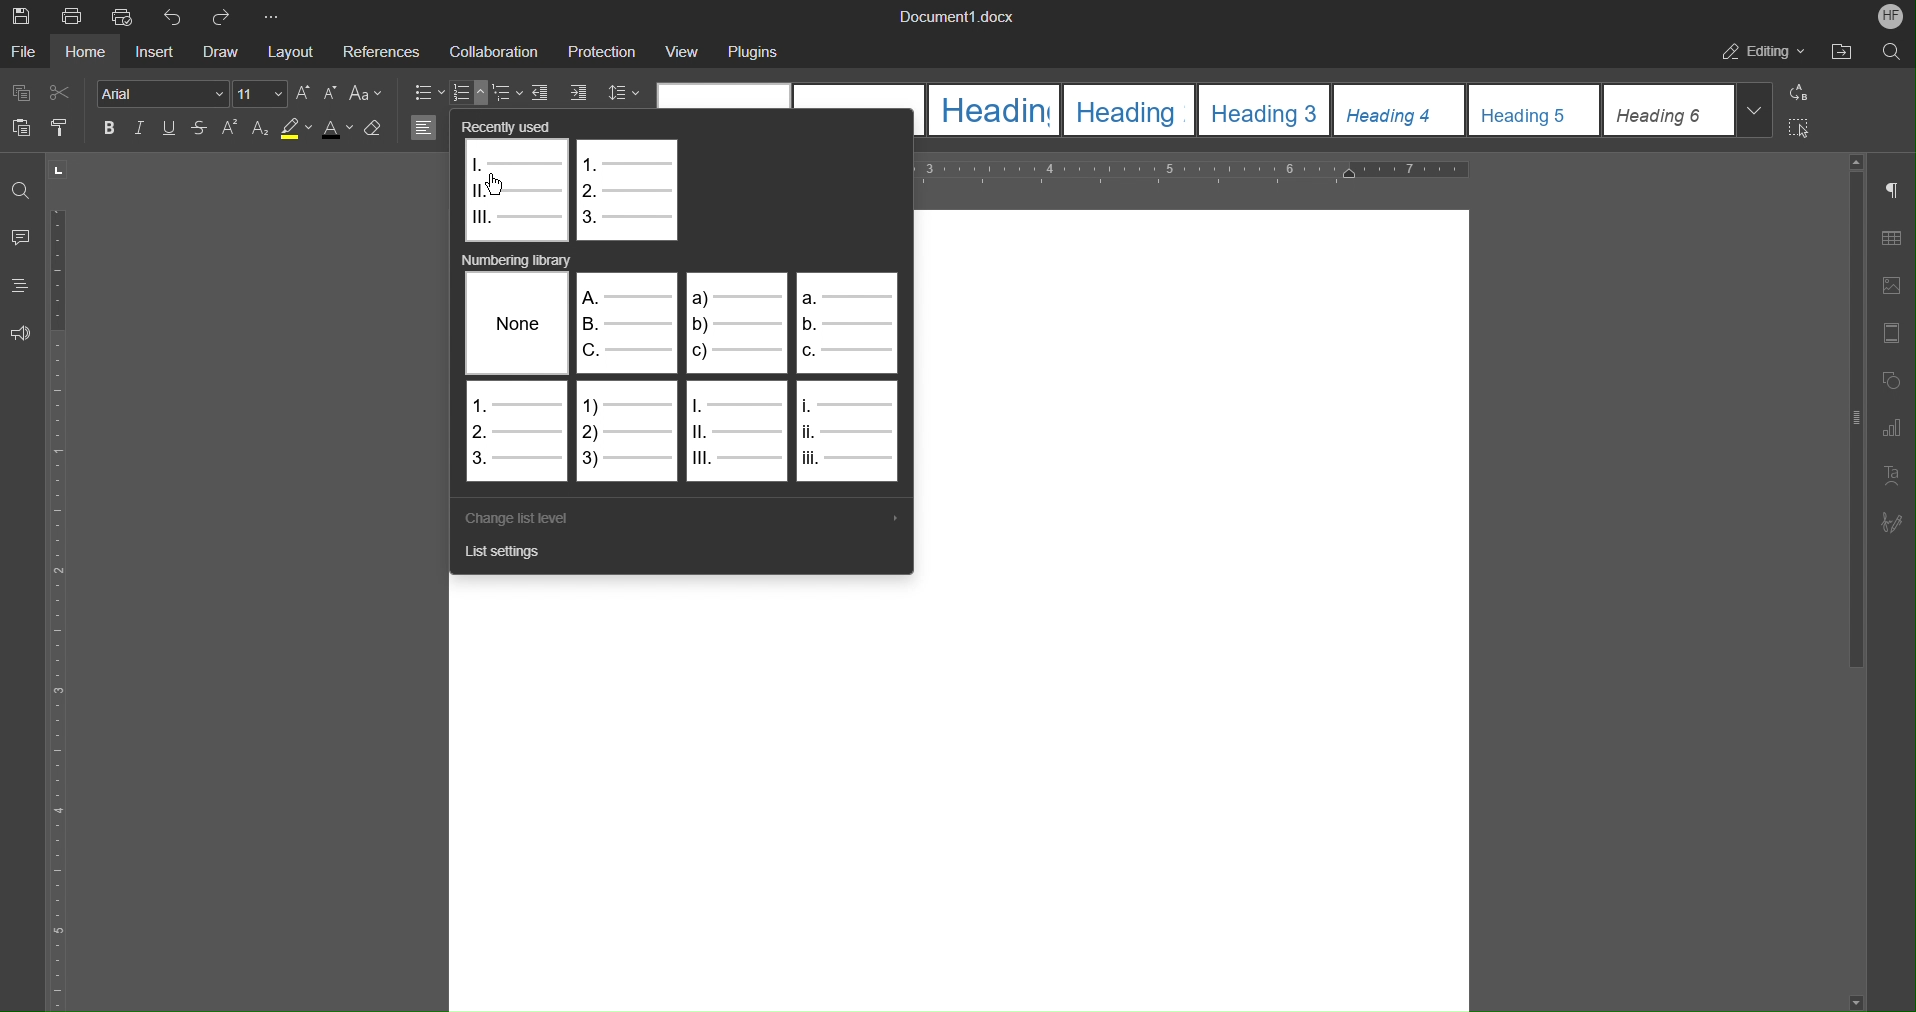 This screenshot has height=1012, width=1916. What do you see at coordinates (852, 324) in the screenshot?
I see `Alphabet list 2` at bounding box center [852, 324].